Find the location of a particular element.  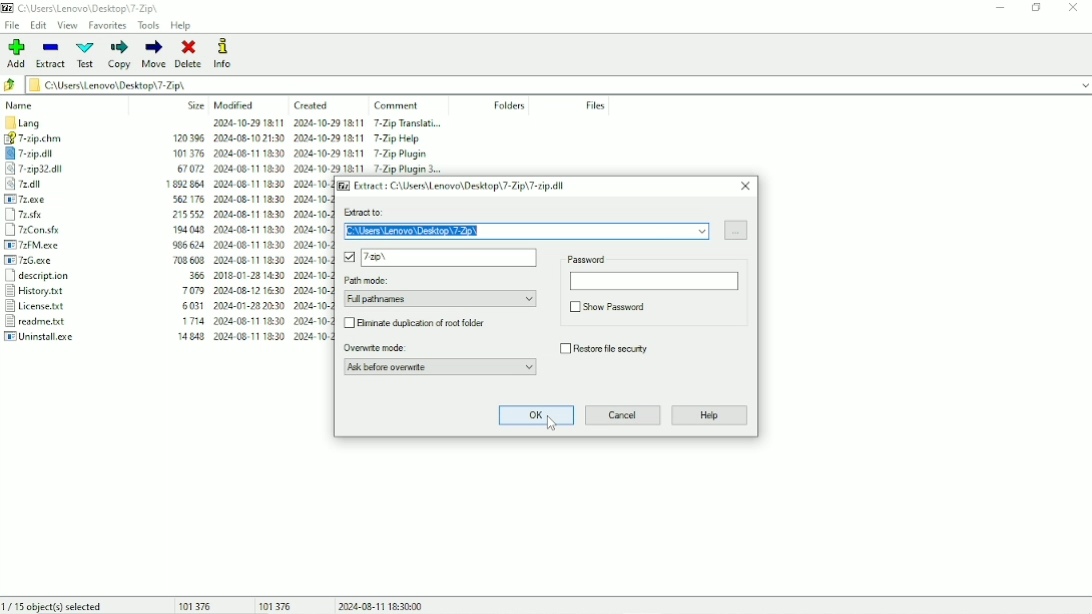

Name is located at coordinates (21, 105).